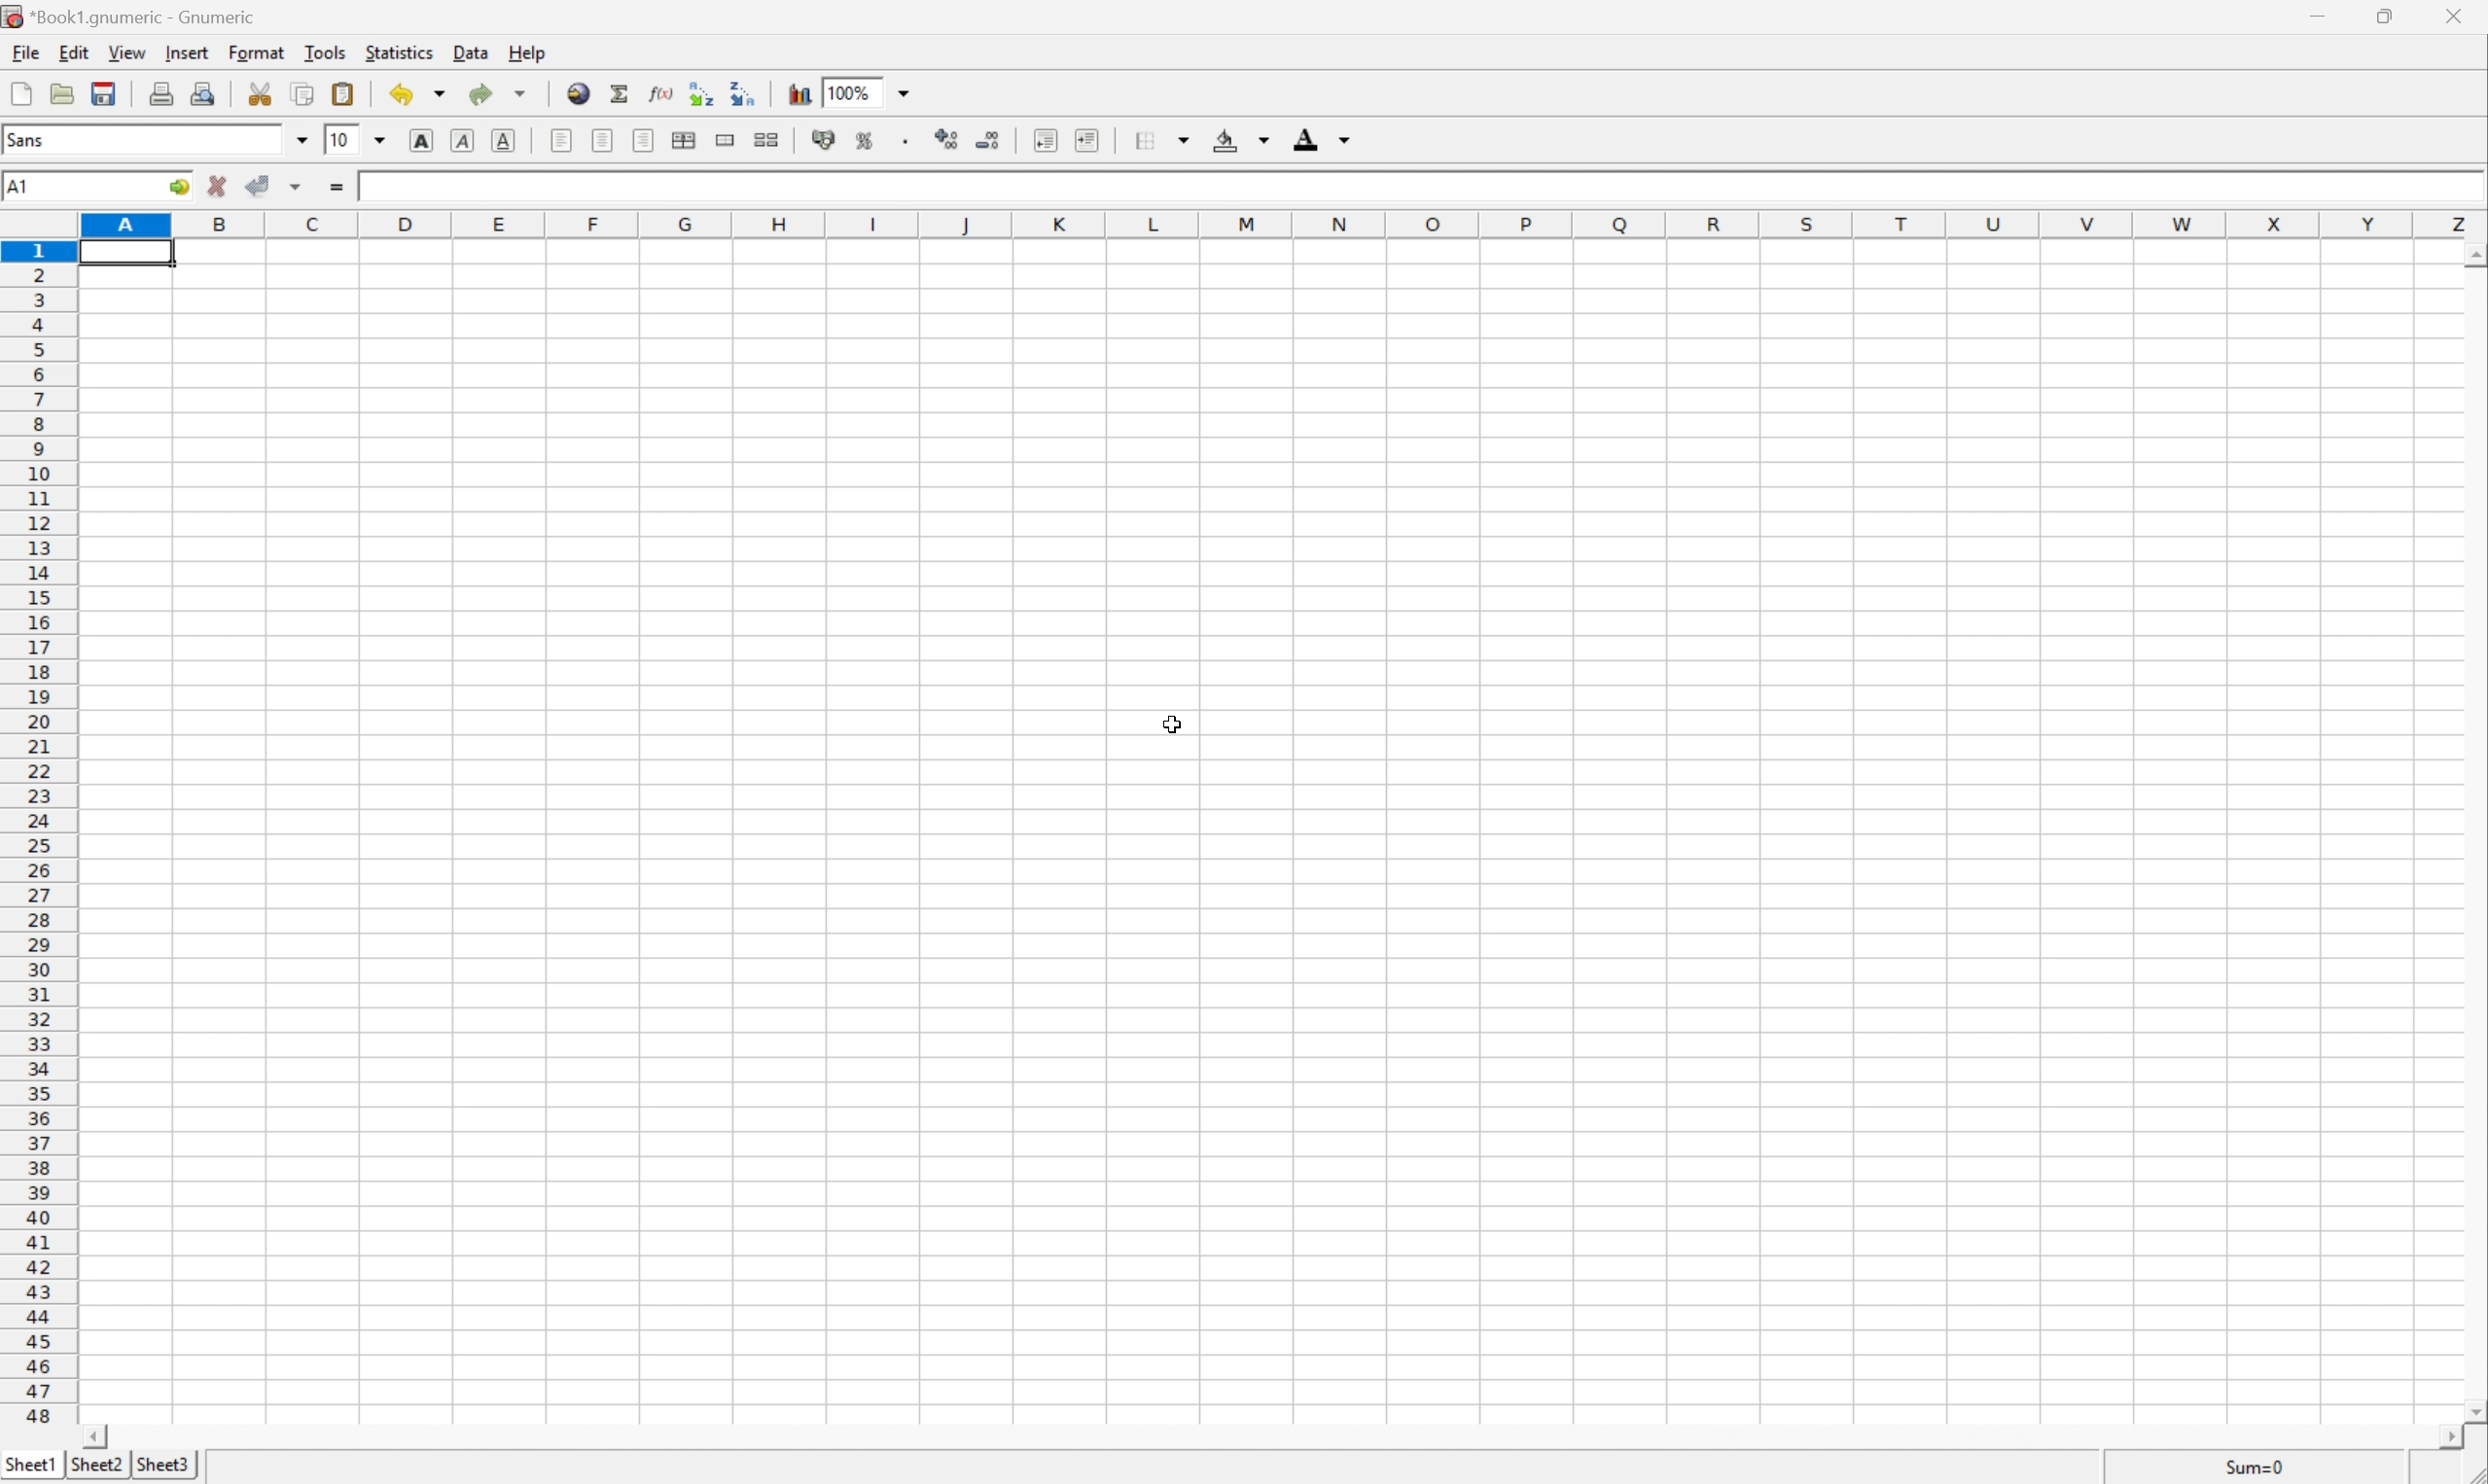 The width and height of the screenshot is (2488, 1484). What do you see at coordinates (300, 138) in the screenshot?
I see `Drop Down` at bounding box center [300, 138].